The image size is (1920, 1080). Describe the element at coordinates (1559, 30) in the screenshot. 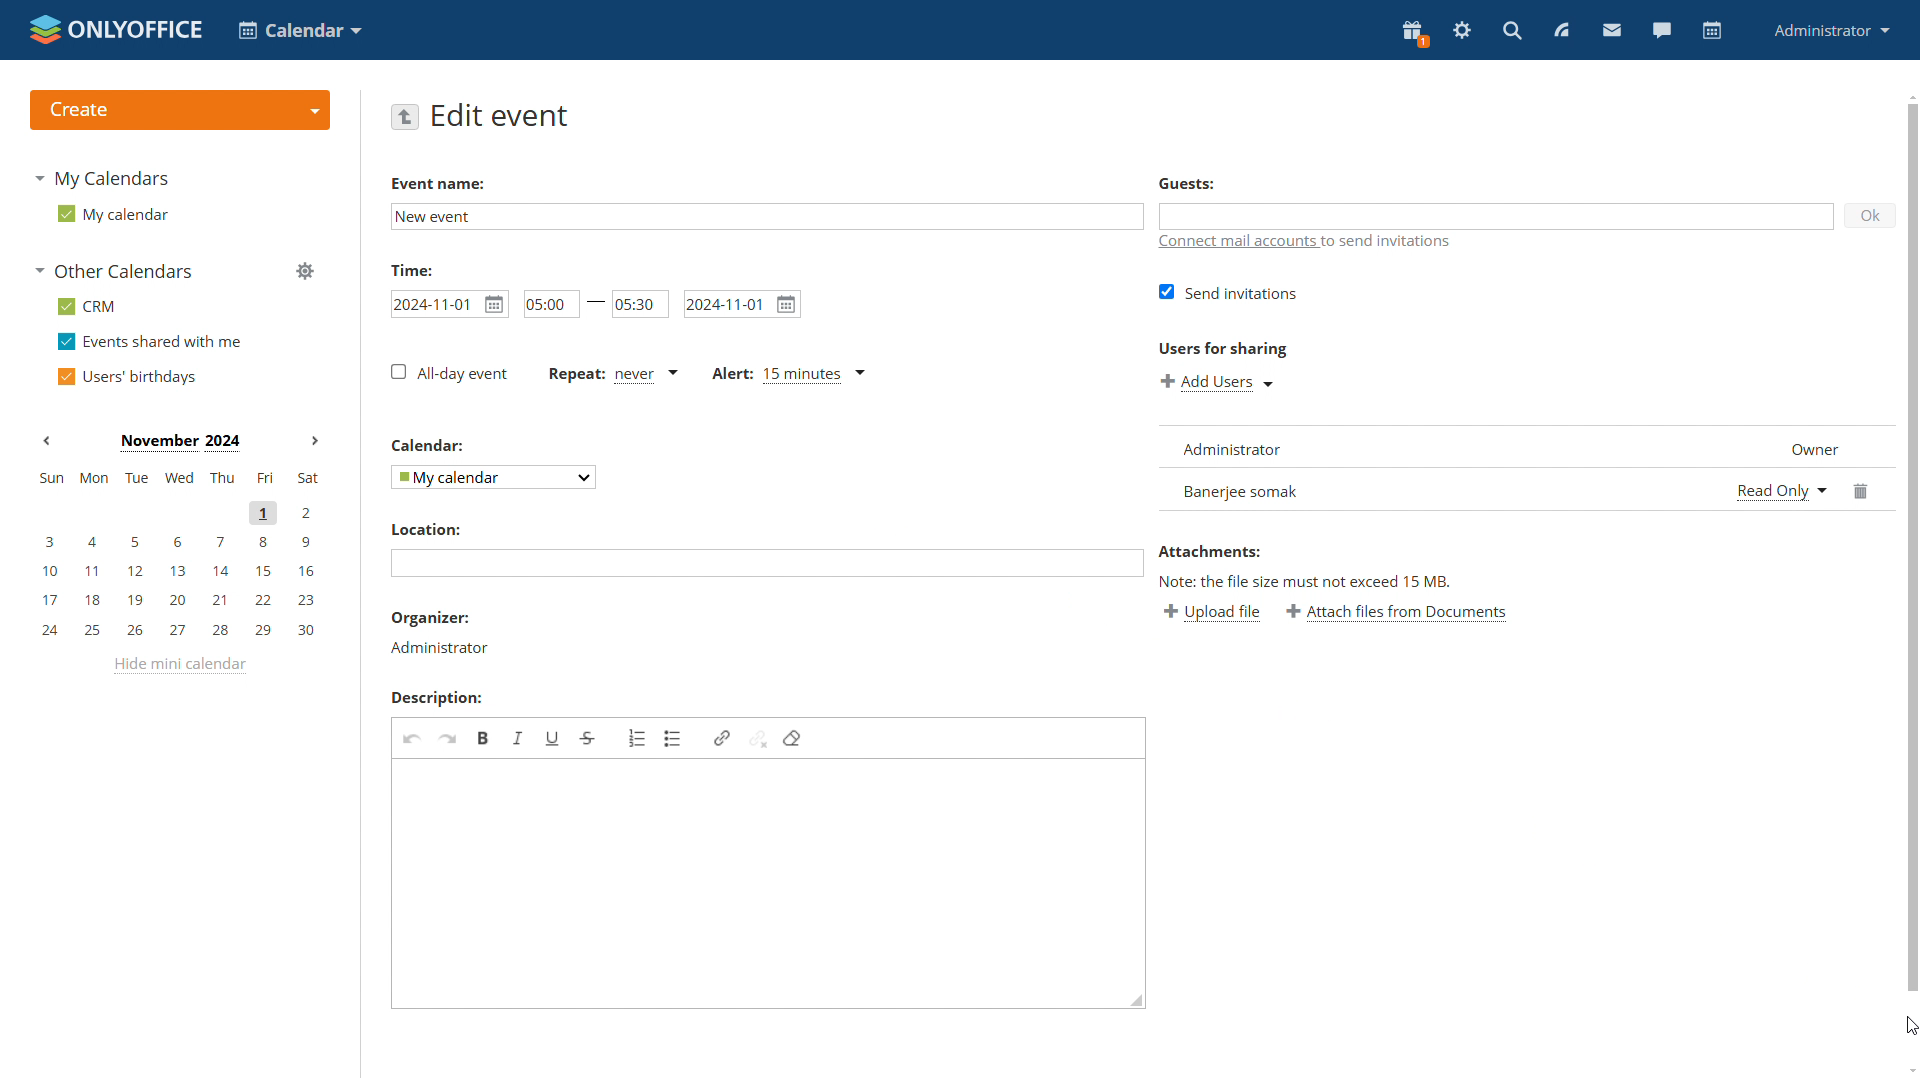

I see `feed` at that location.